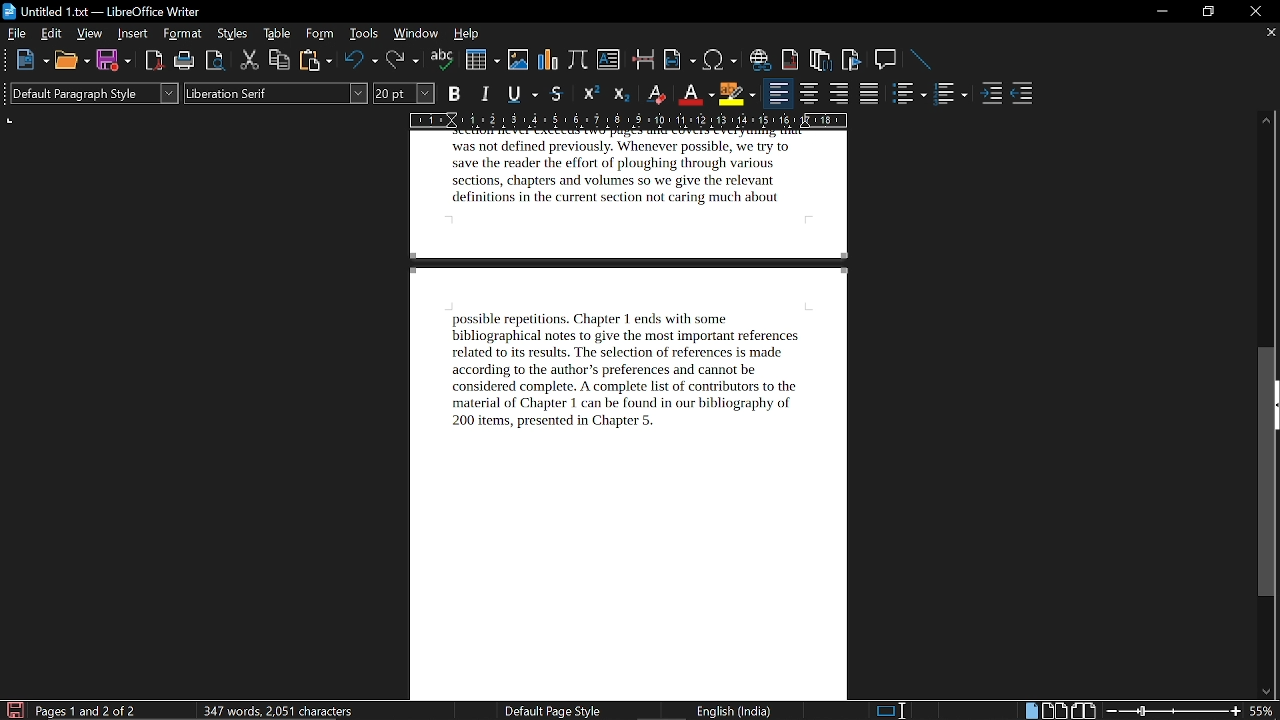 Image resolution: width=1280 pixels, height=720 pixels. Describe the element at coordinates (1252, 11) in the screenshot. I see `close` at that location.